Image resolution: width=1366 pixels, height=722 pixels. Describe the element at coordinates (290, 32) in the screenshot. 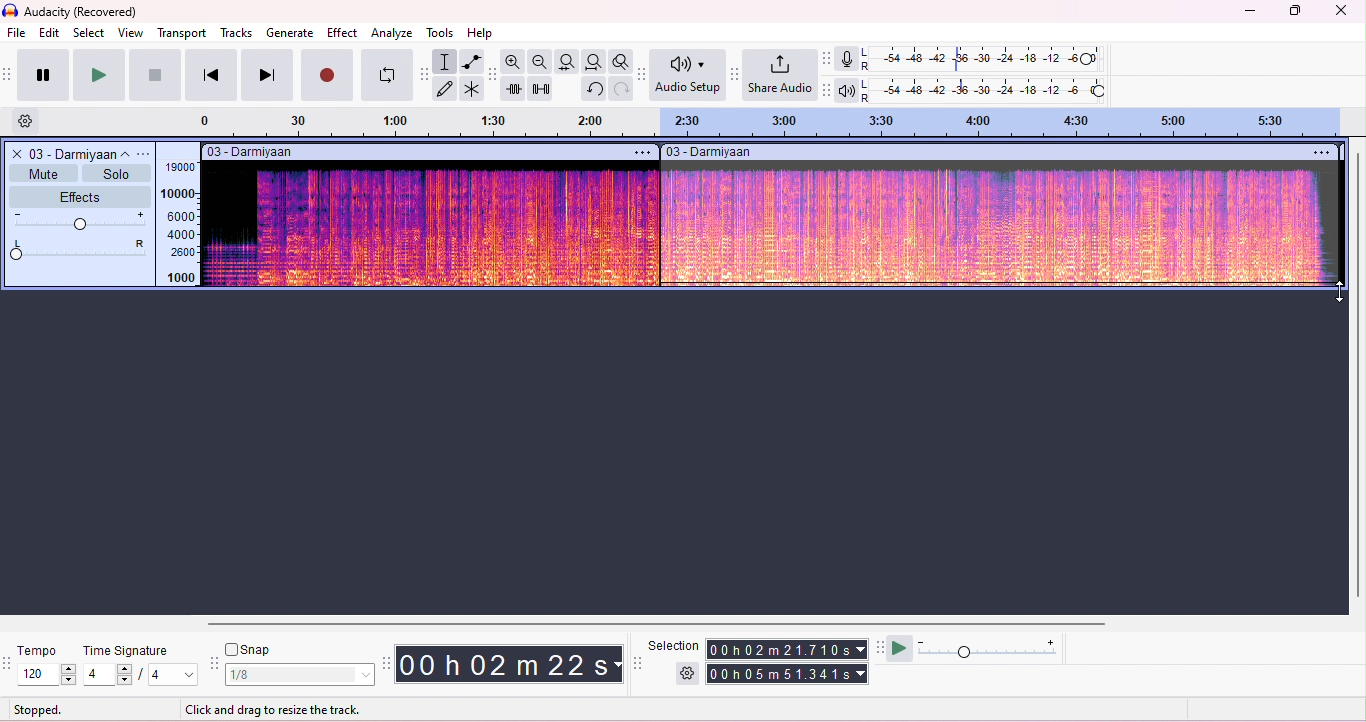

I see `generate` at that location.